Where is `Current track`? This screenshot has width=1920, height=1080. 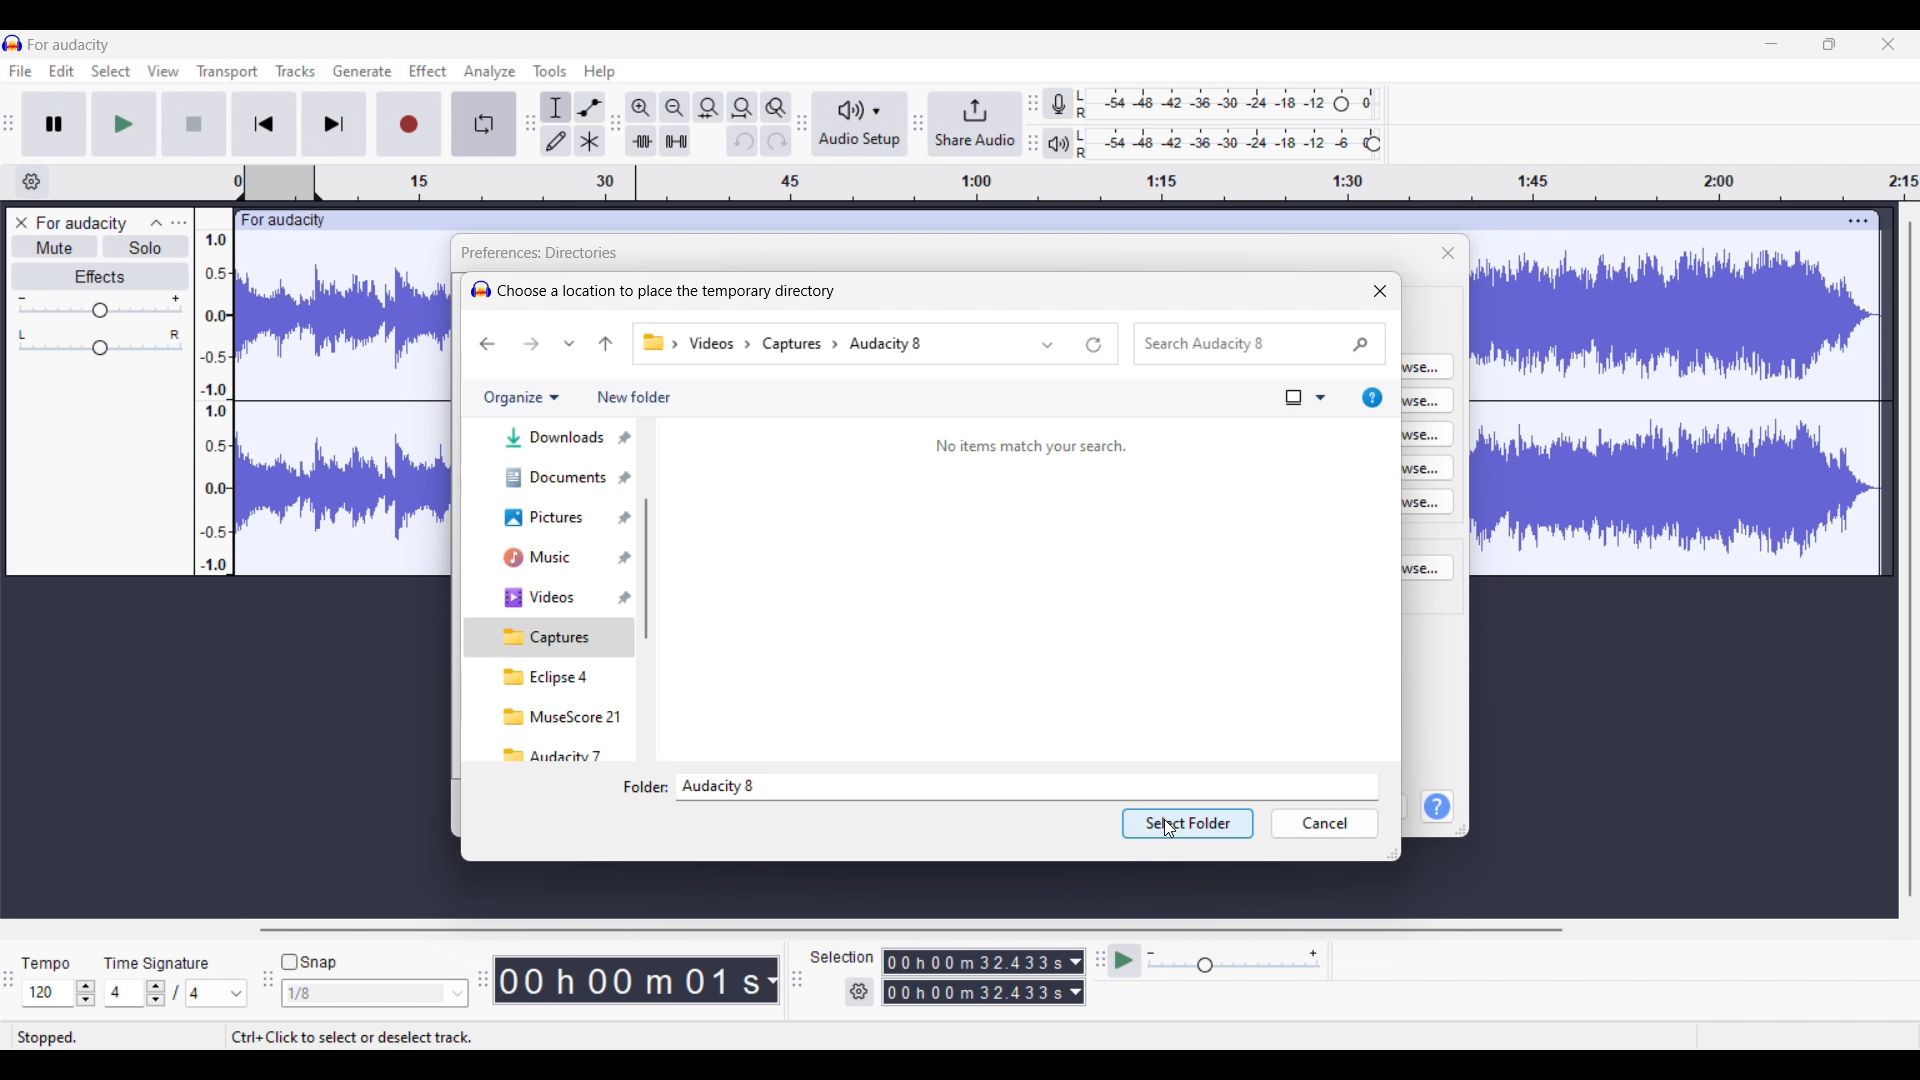
Current track is located at coordinates (1658, 392).